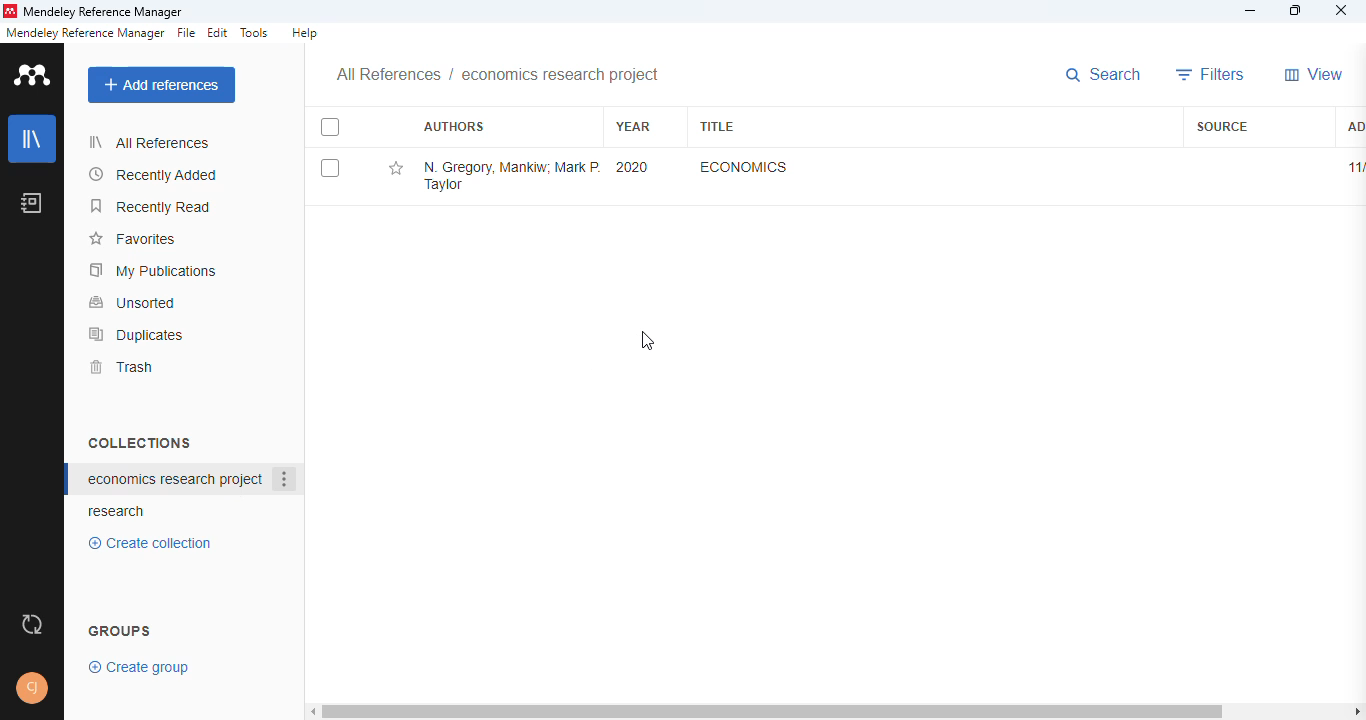 Image resolution: width=1366 pixels, height=720 pixels. Describe the element at coordinates (121, 629) in the screenshot. I see `groups` at that location.